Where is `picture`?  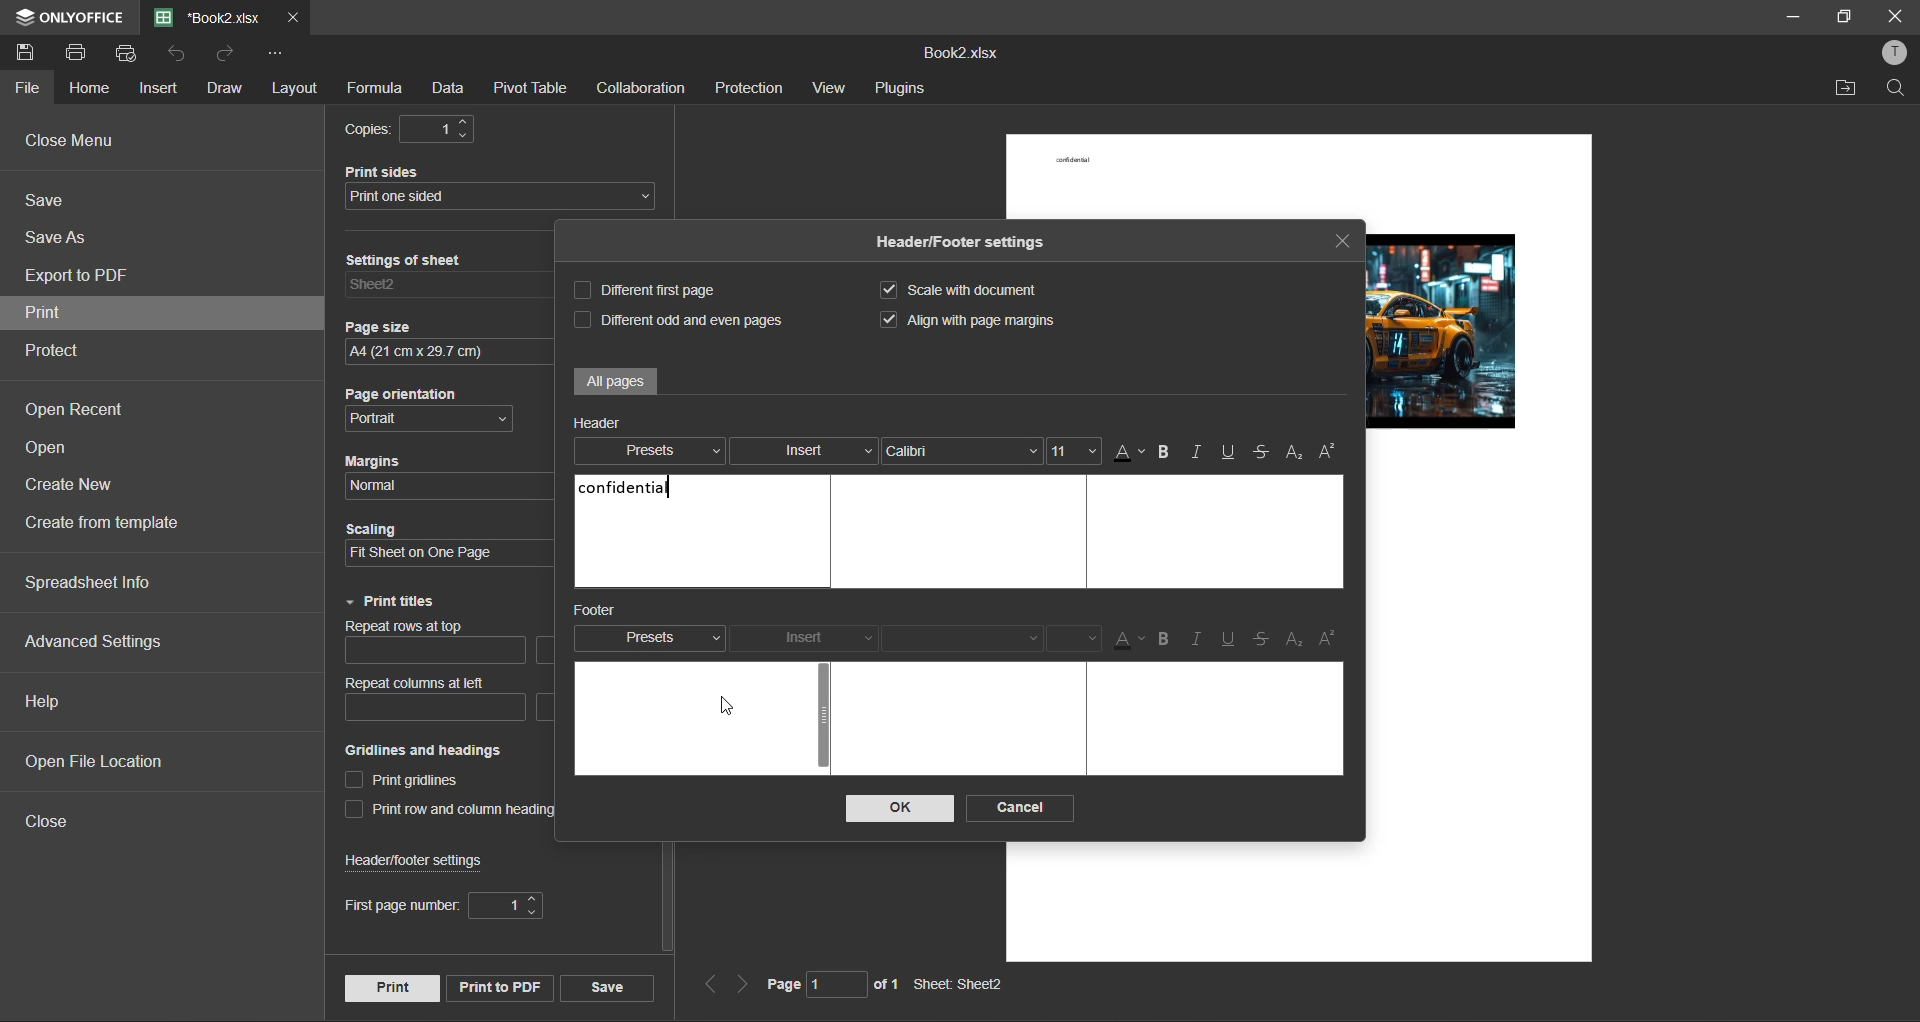
picture is located at coordinates (1442, 333).